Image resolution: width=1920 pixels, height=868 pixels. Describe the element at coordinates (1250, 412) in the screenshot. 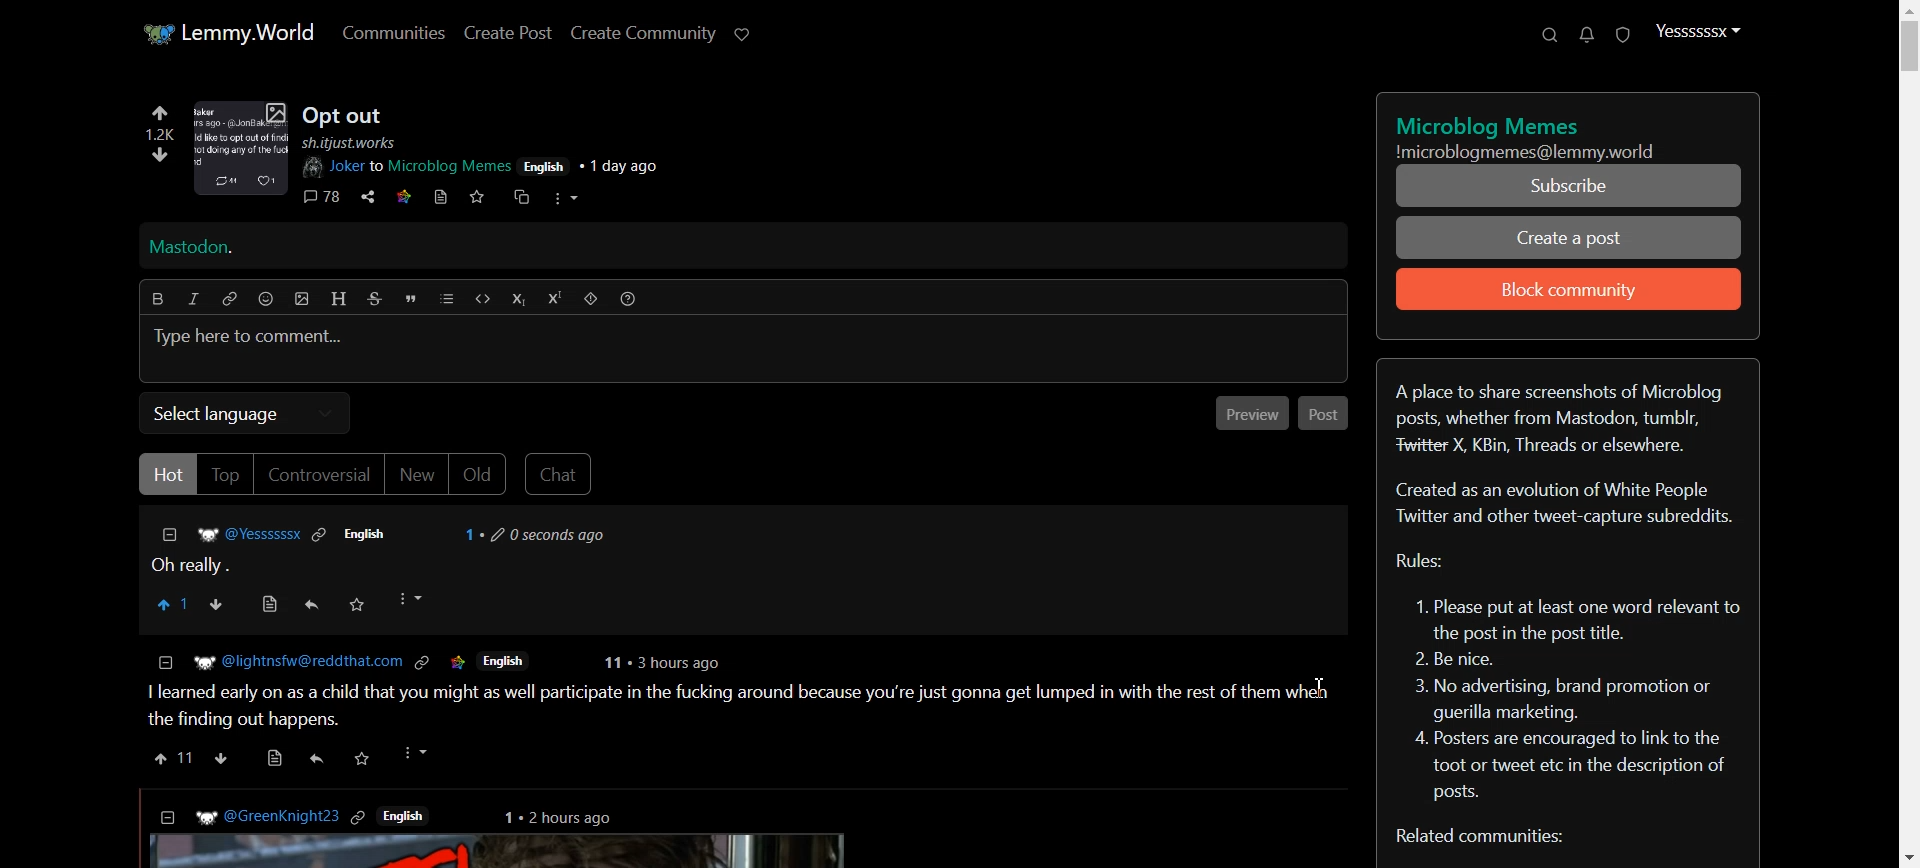

I see `Previous` at that location.